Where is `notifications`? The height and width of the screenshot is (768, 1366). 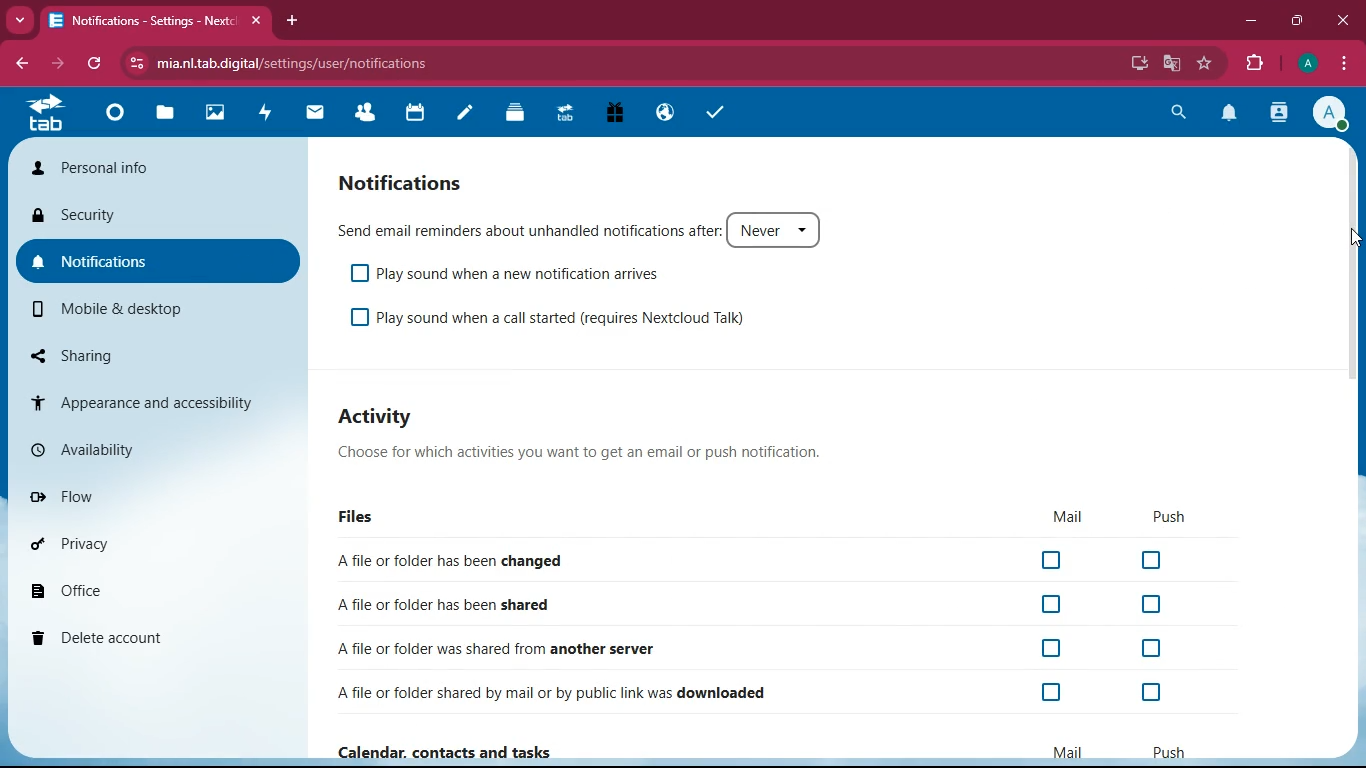
notifications is located at coordinates (403, 183).